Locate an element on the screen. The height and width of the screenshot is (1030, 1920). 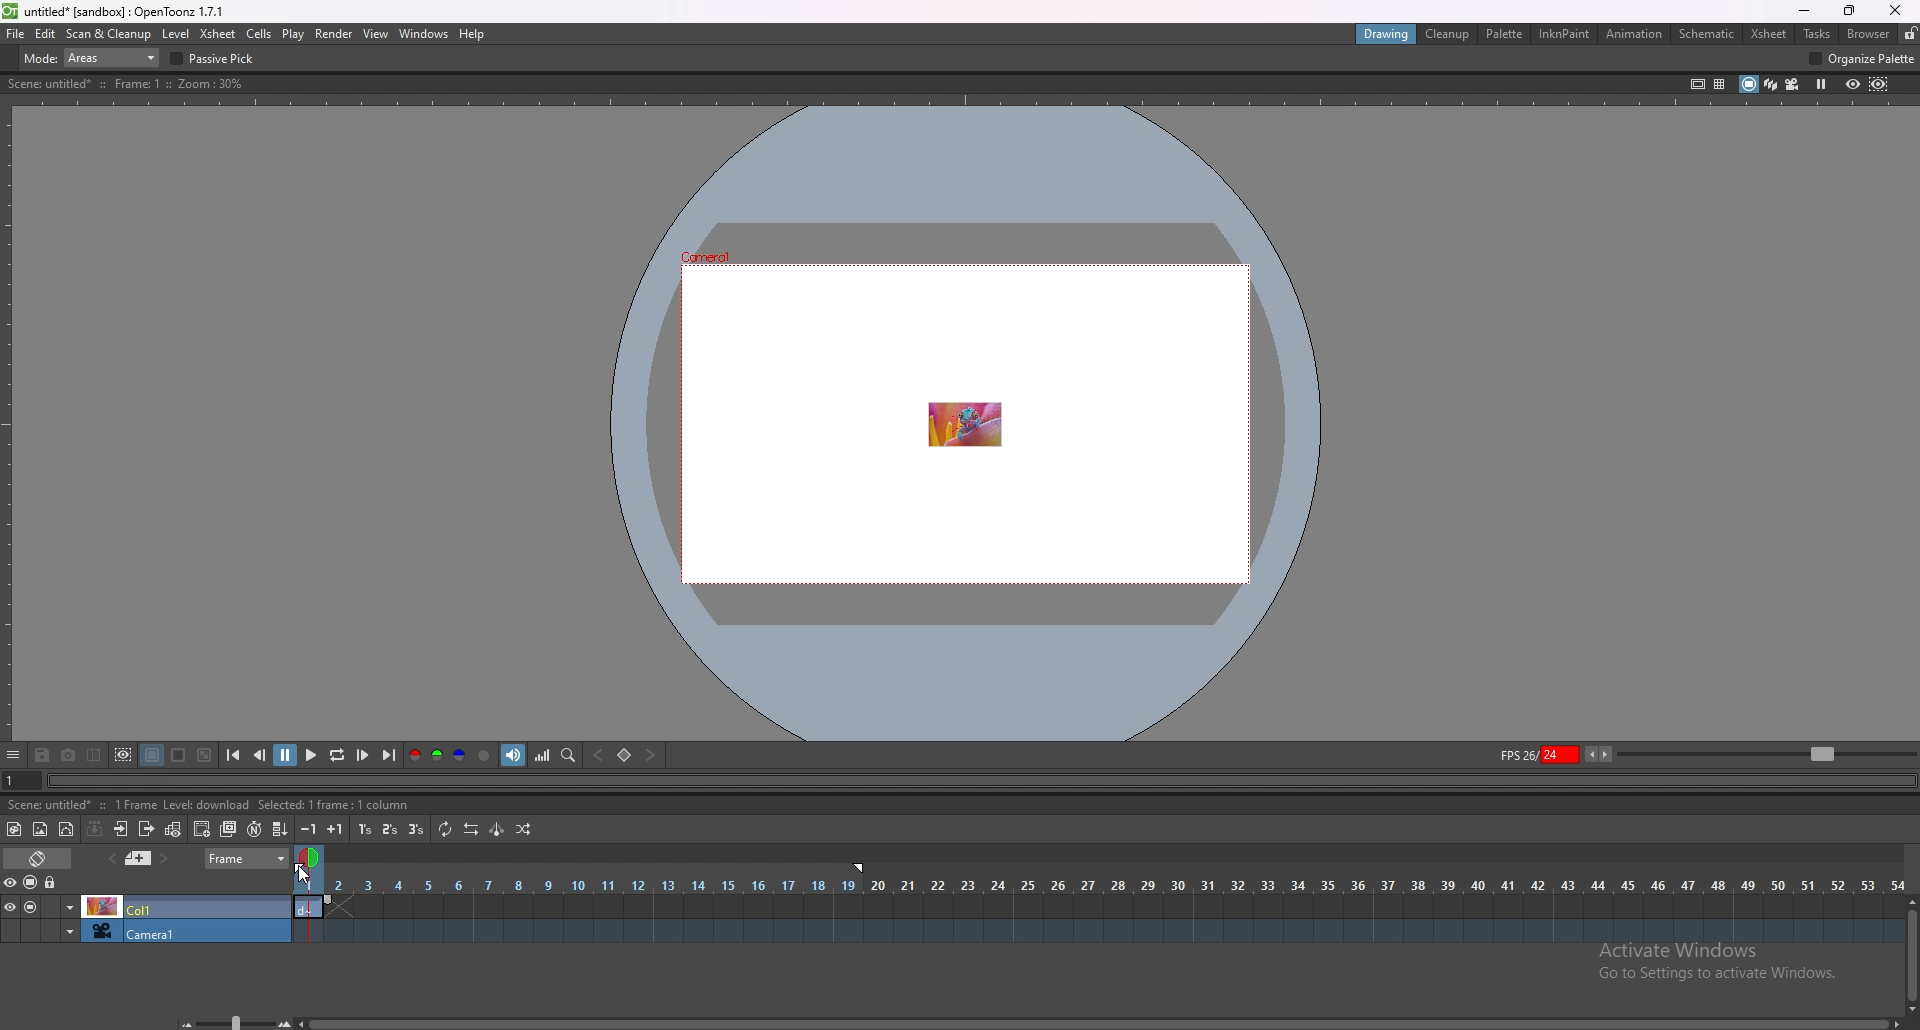
cells is located at coordinates (259, 33).